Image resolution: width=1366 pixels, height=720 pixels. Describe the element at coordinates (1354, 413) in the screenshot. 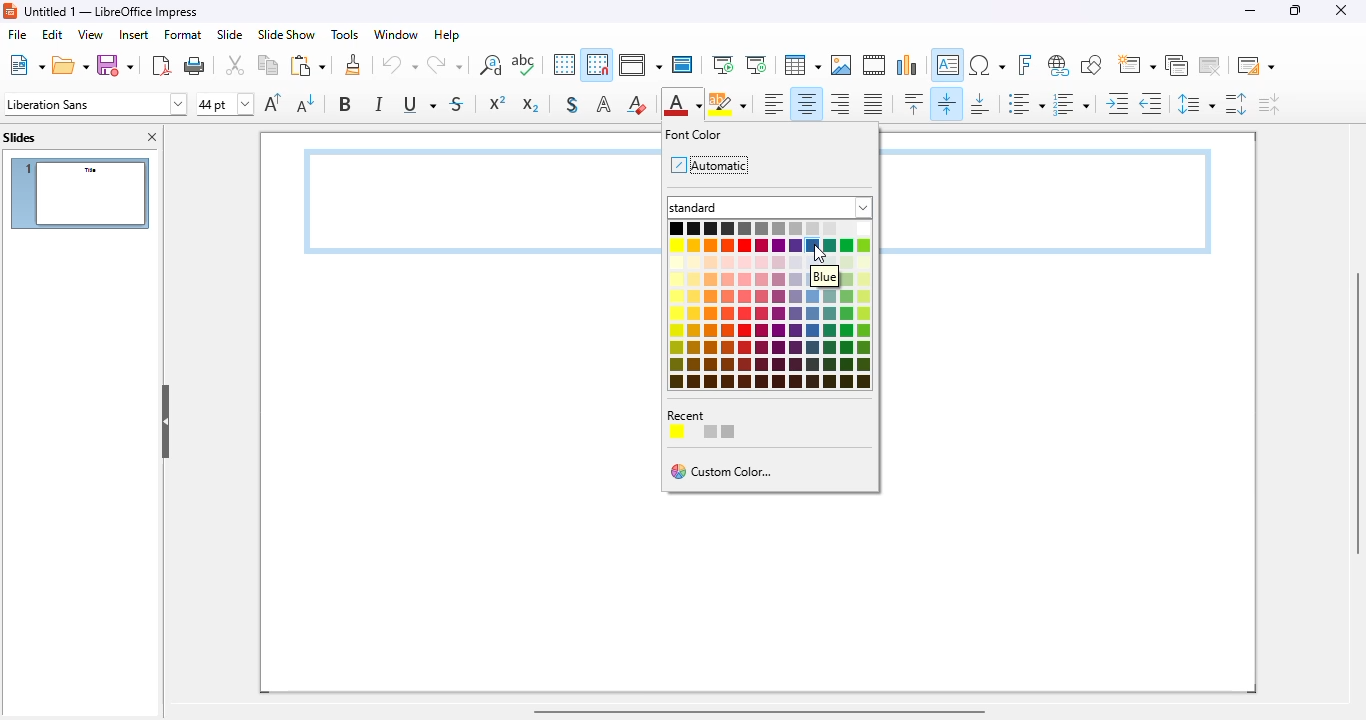

I see `vertical scroll bar` at that location.